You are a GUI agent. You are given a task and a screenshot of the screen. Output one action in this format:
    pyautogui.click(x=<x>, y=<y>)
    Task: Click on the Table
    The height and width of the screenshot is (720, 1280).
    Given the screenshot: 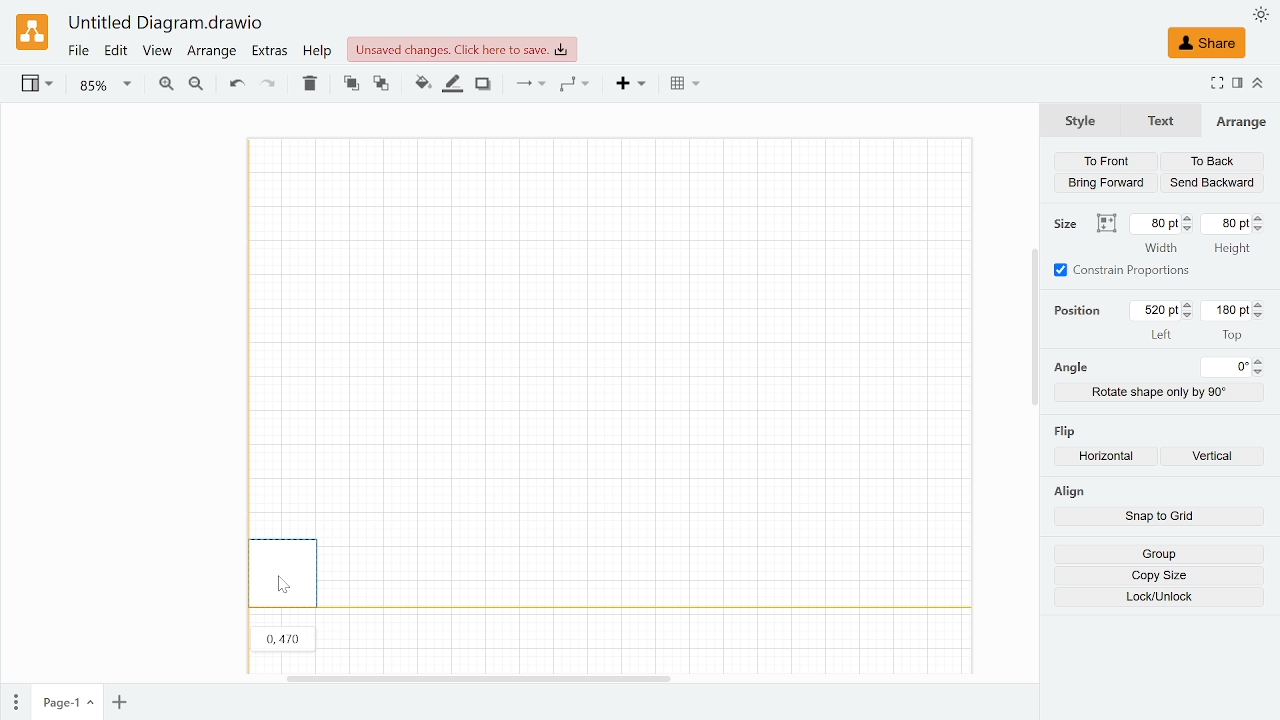 What is the action you would take?
    pyautogui.click(x=685, y=85)
    